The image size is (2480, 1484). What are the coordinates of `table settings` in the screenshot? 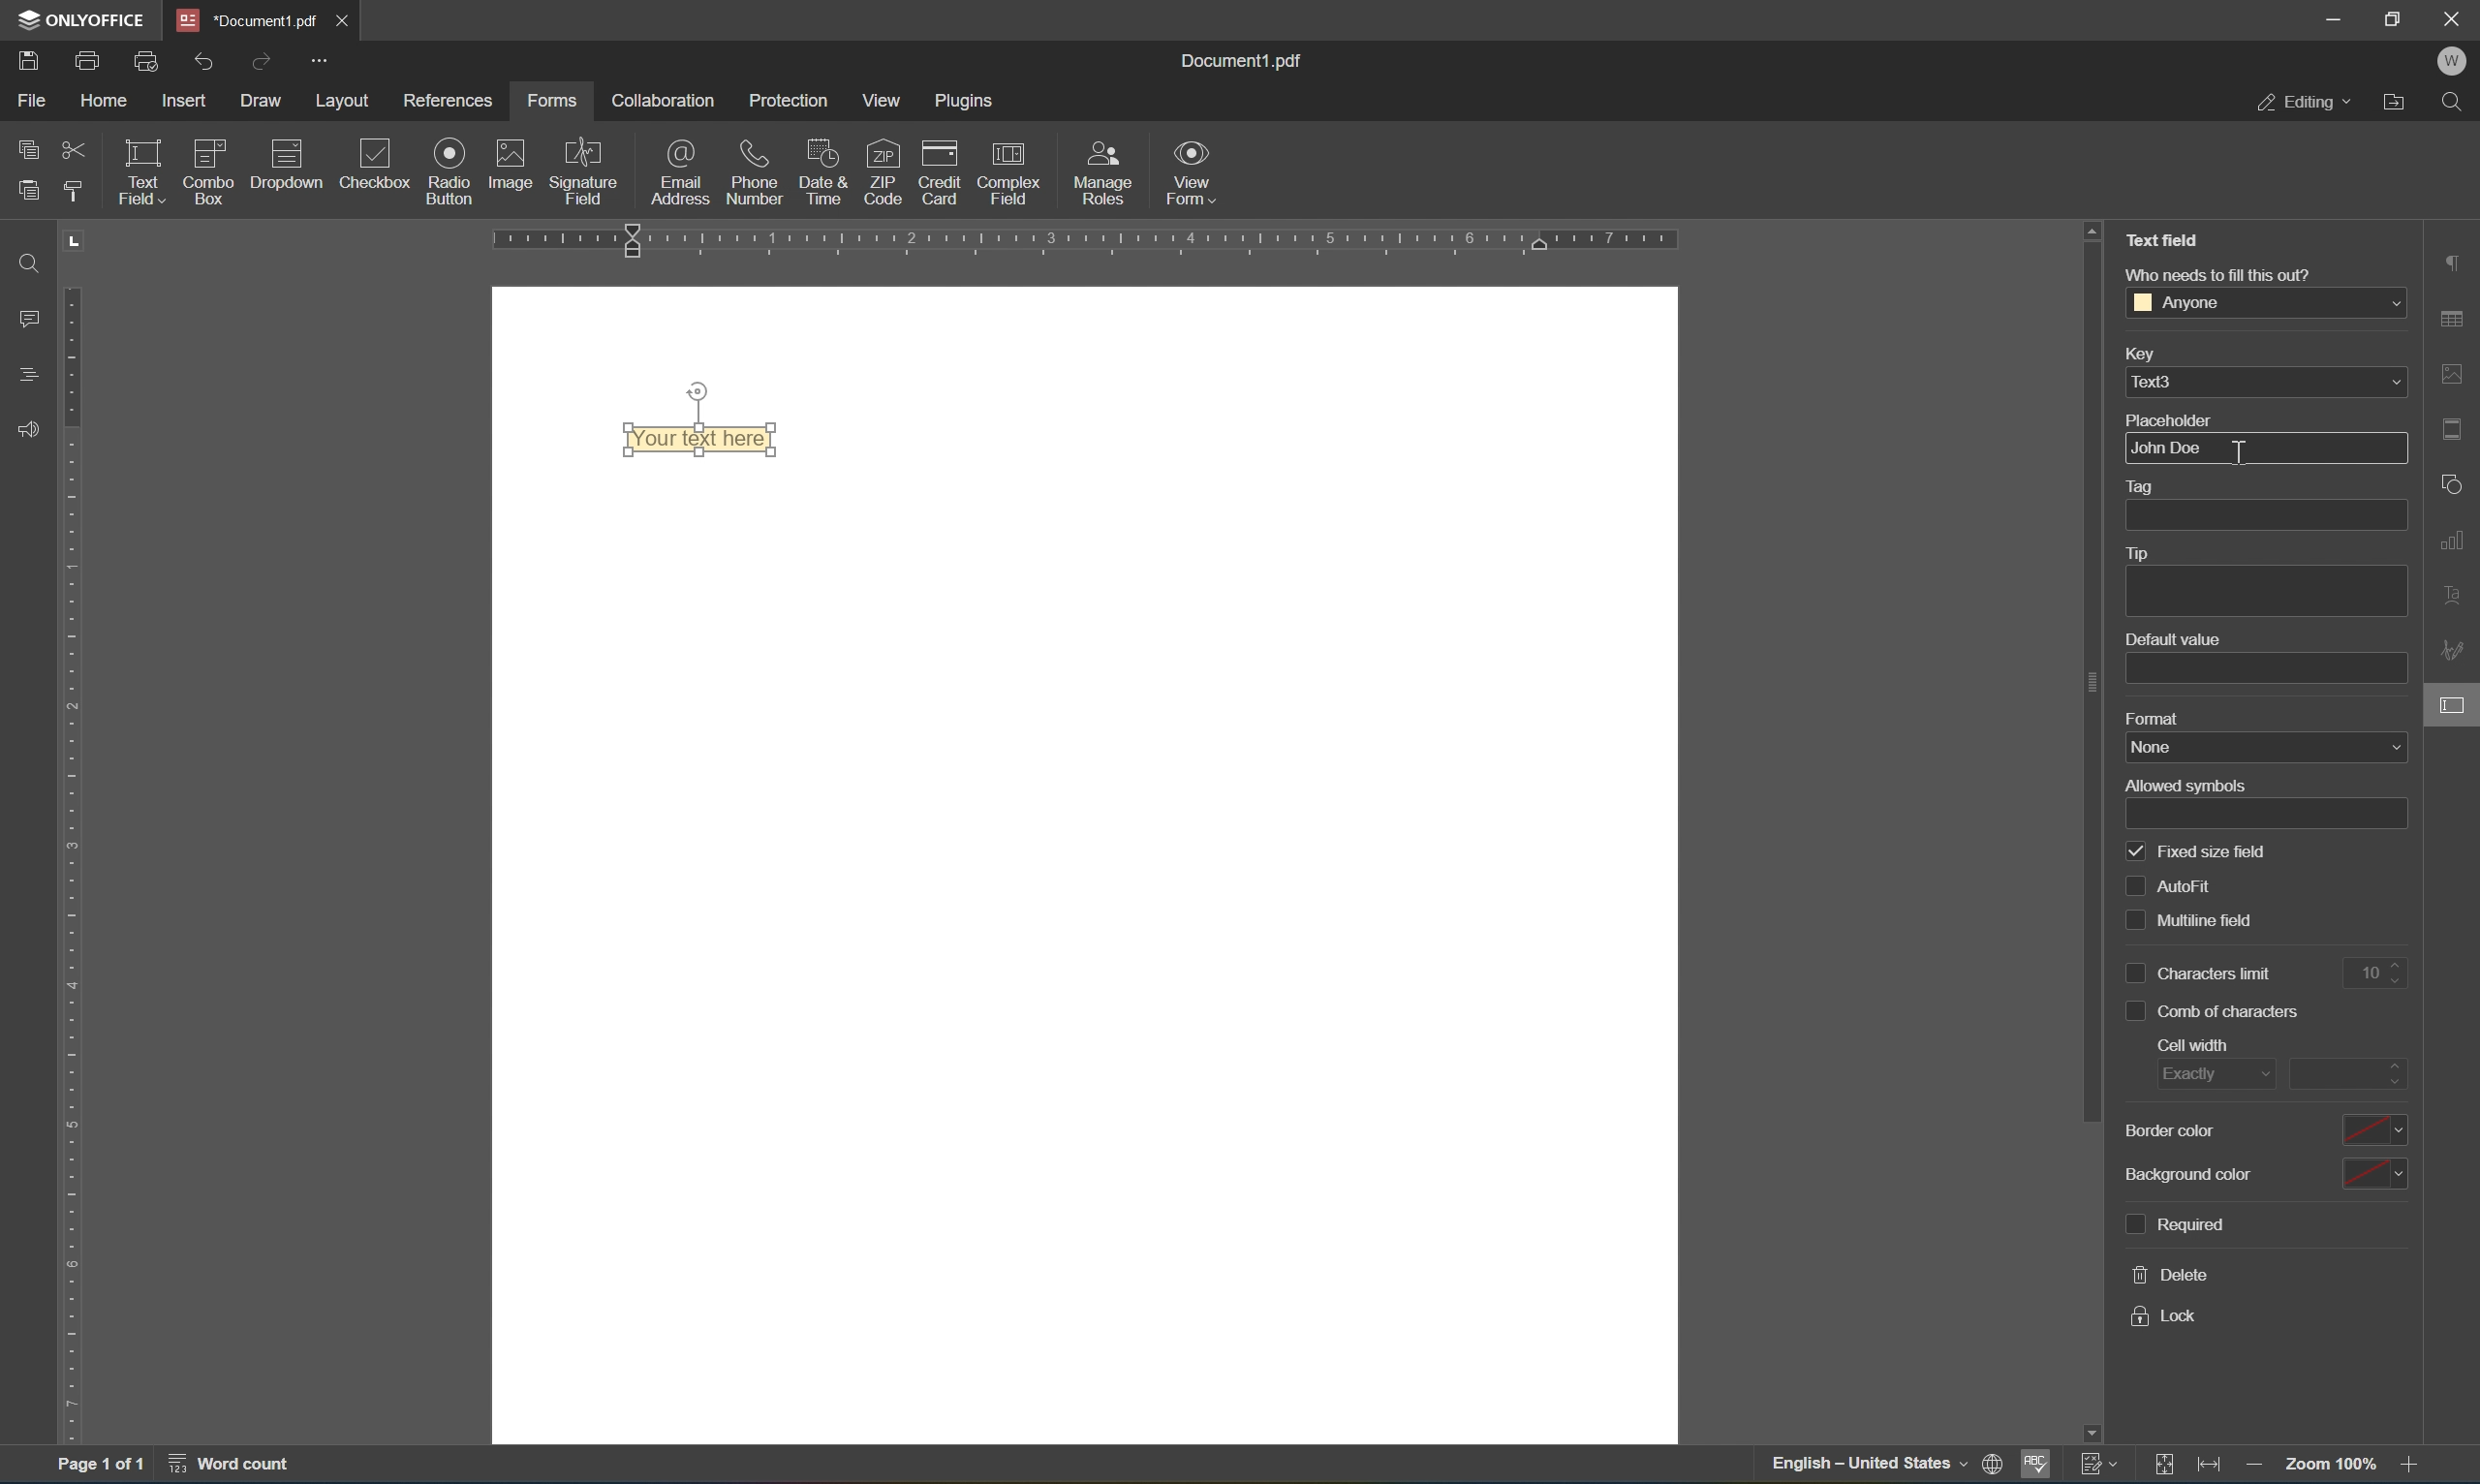 It's located at (2455, 320).